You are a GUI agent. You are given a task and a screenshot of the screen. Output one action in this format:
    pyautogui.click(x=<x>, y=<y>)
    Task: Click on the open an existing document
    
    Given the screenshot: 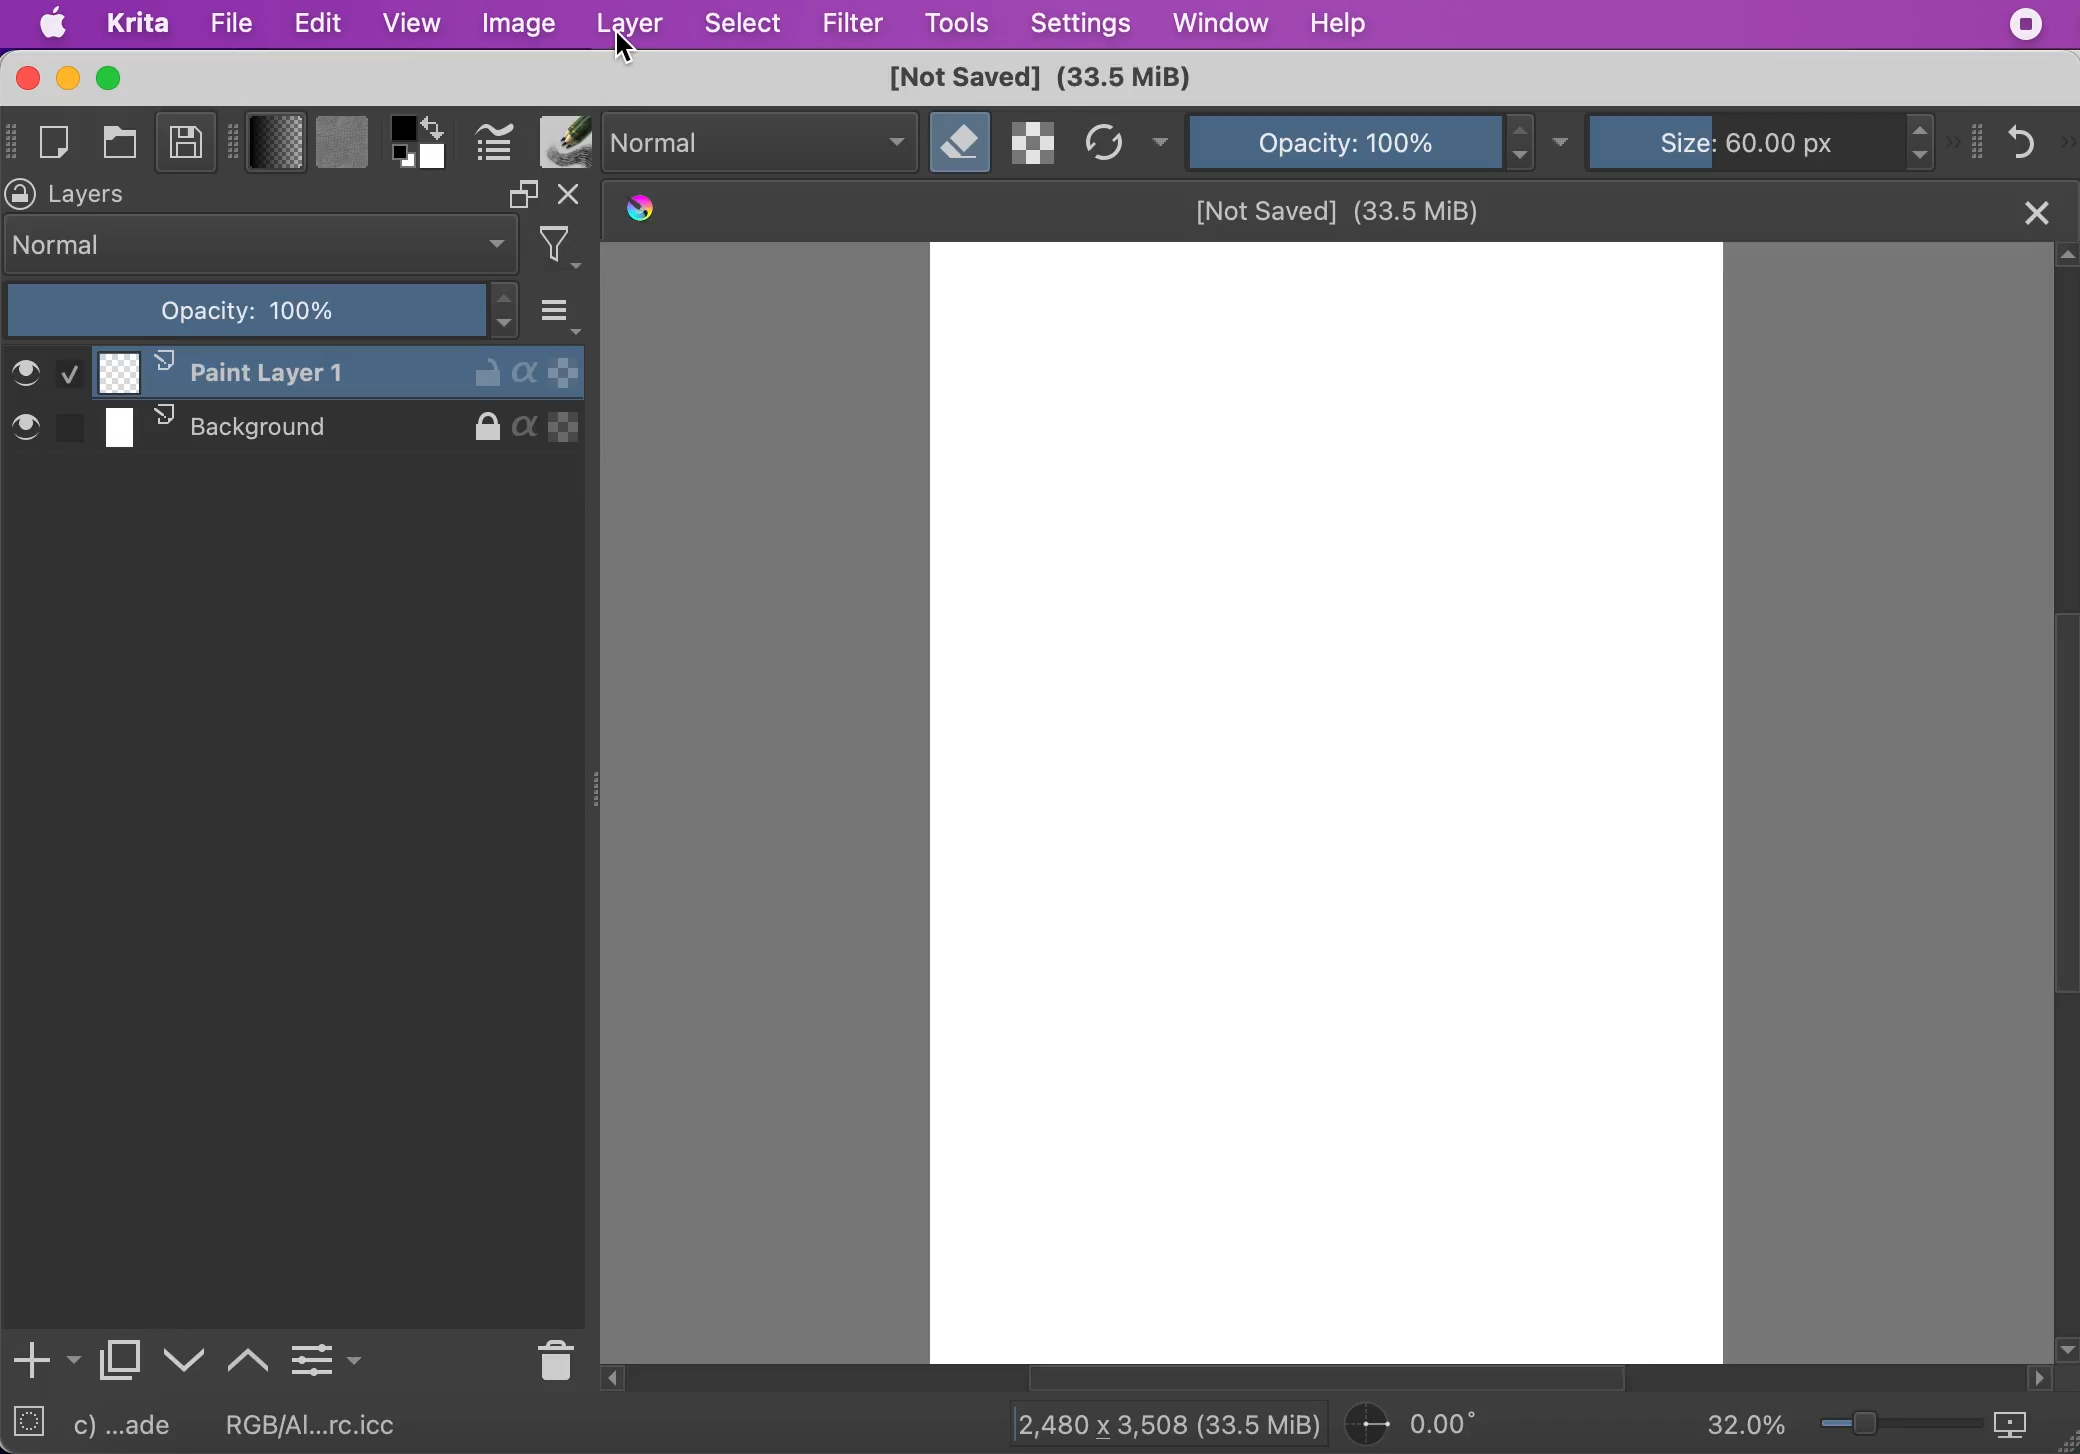 What is the action you would take?
    pyautogui.click(x=123, y=146)
    